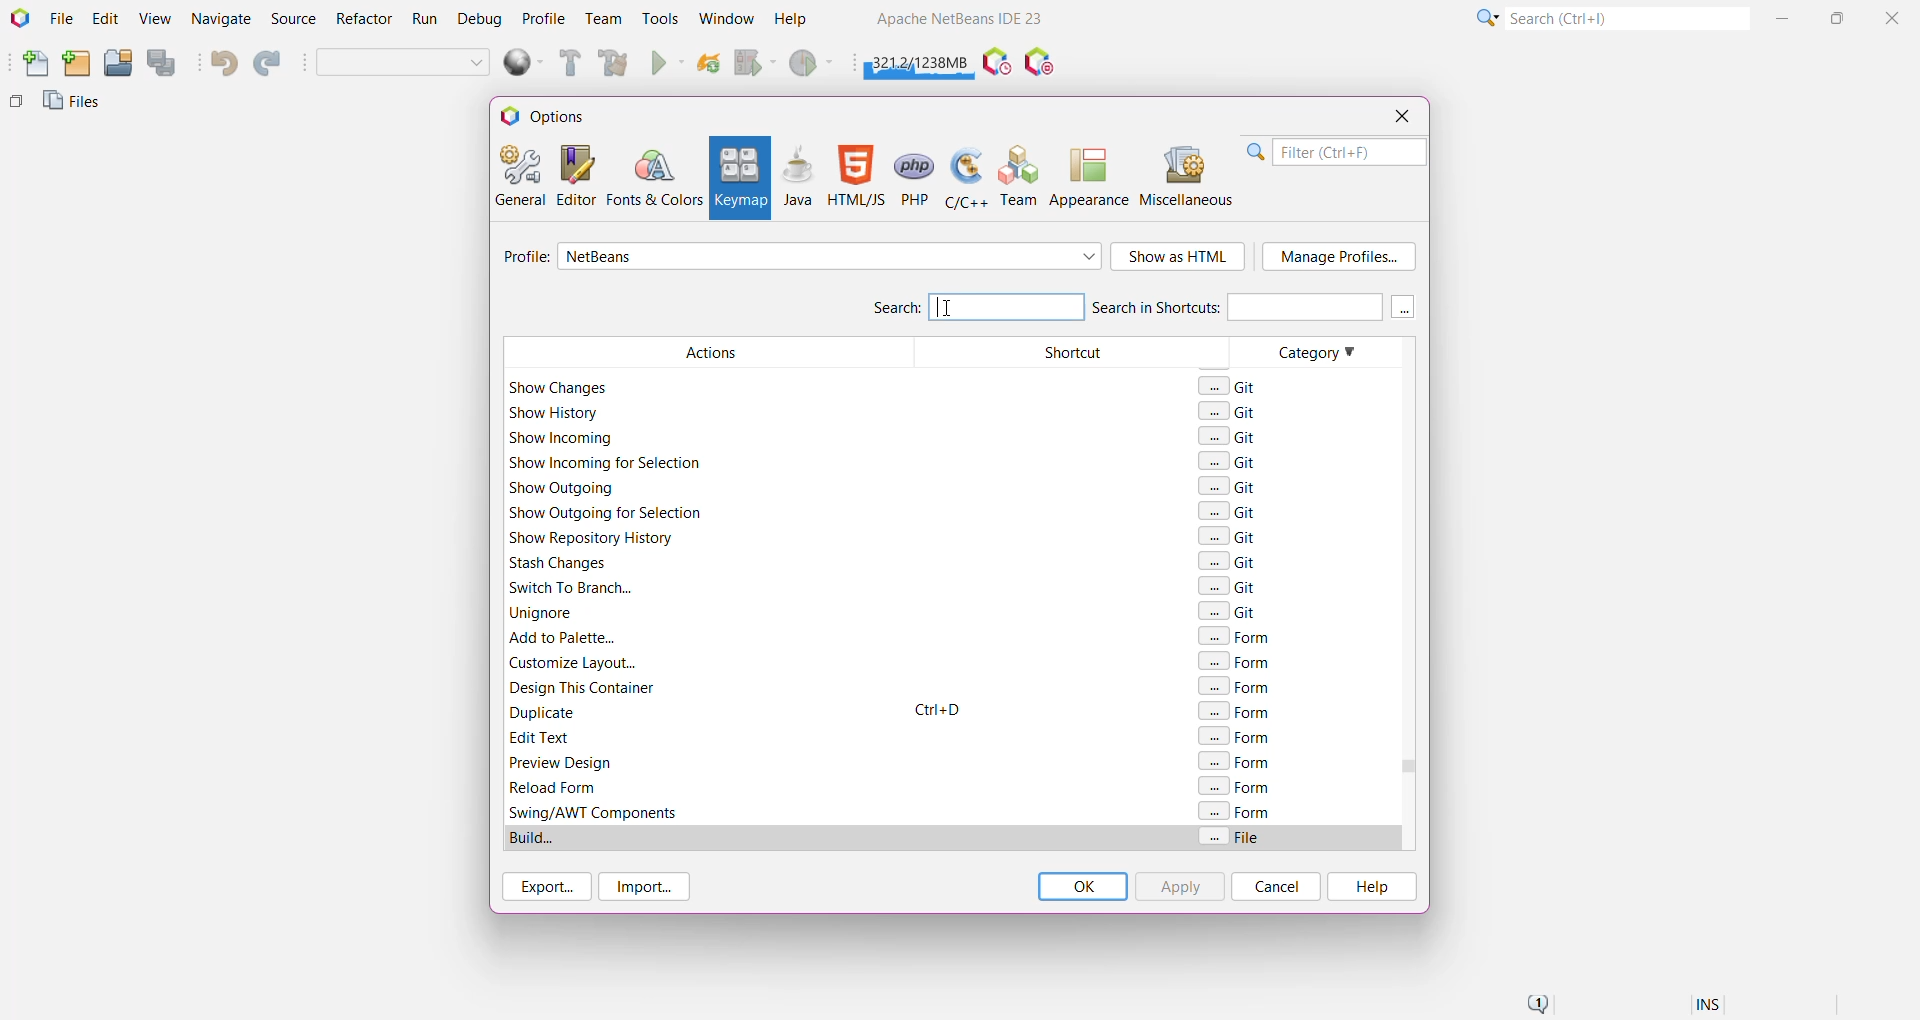 Image resolution: width=1920 pixels, height=1020 pixels. What do you see at coordinates (648, 887) in the screenshot?
I see `Import` at bounding box center [648, 887].